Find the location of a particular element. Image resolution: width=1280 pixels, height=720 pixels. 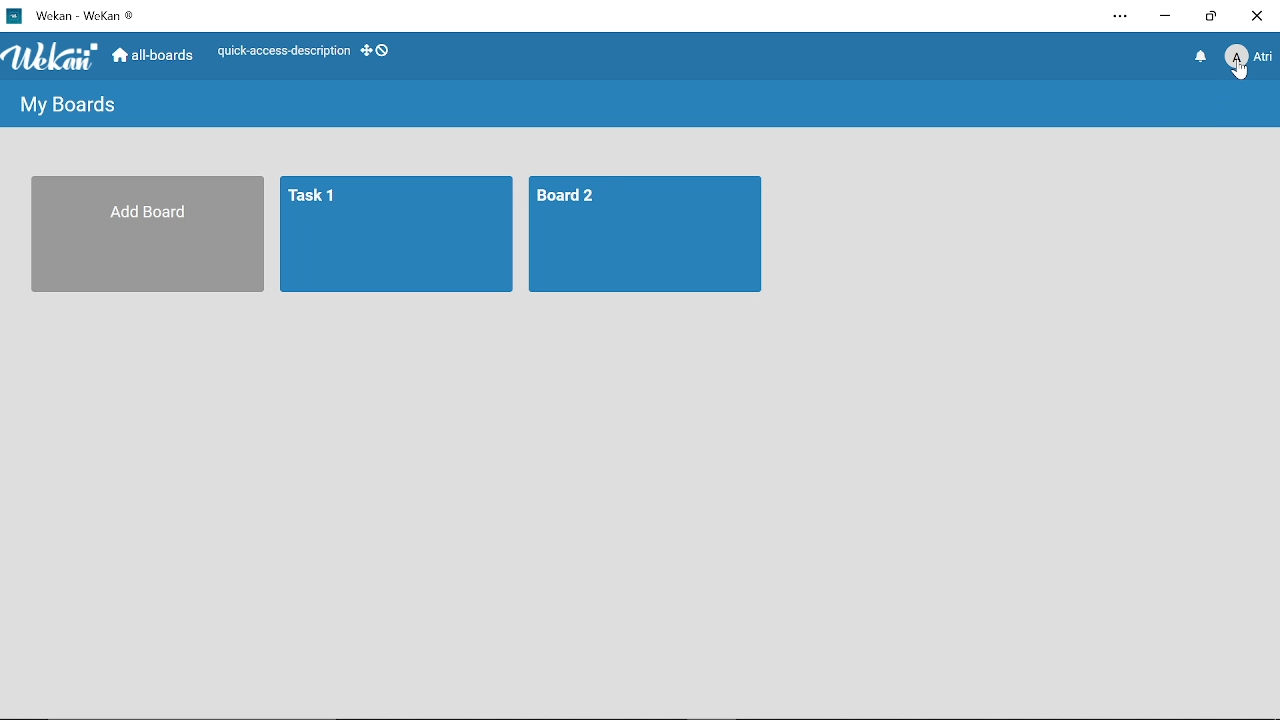

Board title "Task 1" is located at coordinates (398, 235).